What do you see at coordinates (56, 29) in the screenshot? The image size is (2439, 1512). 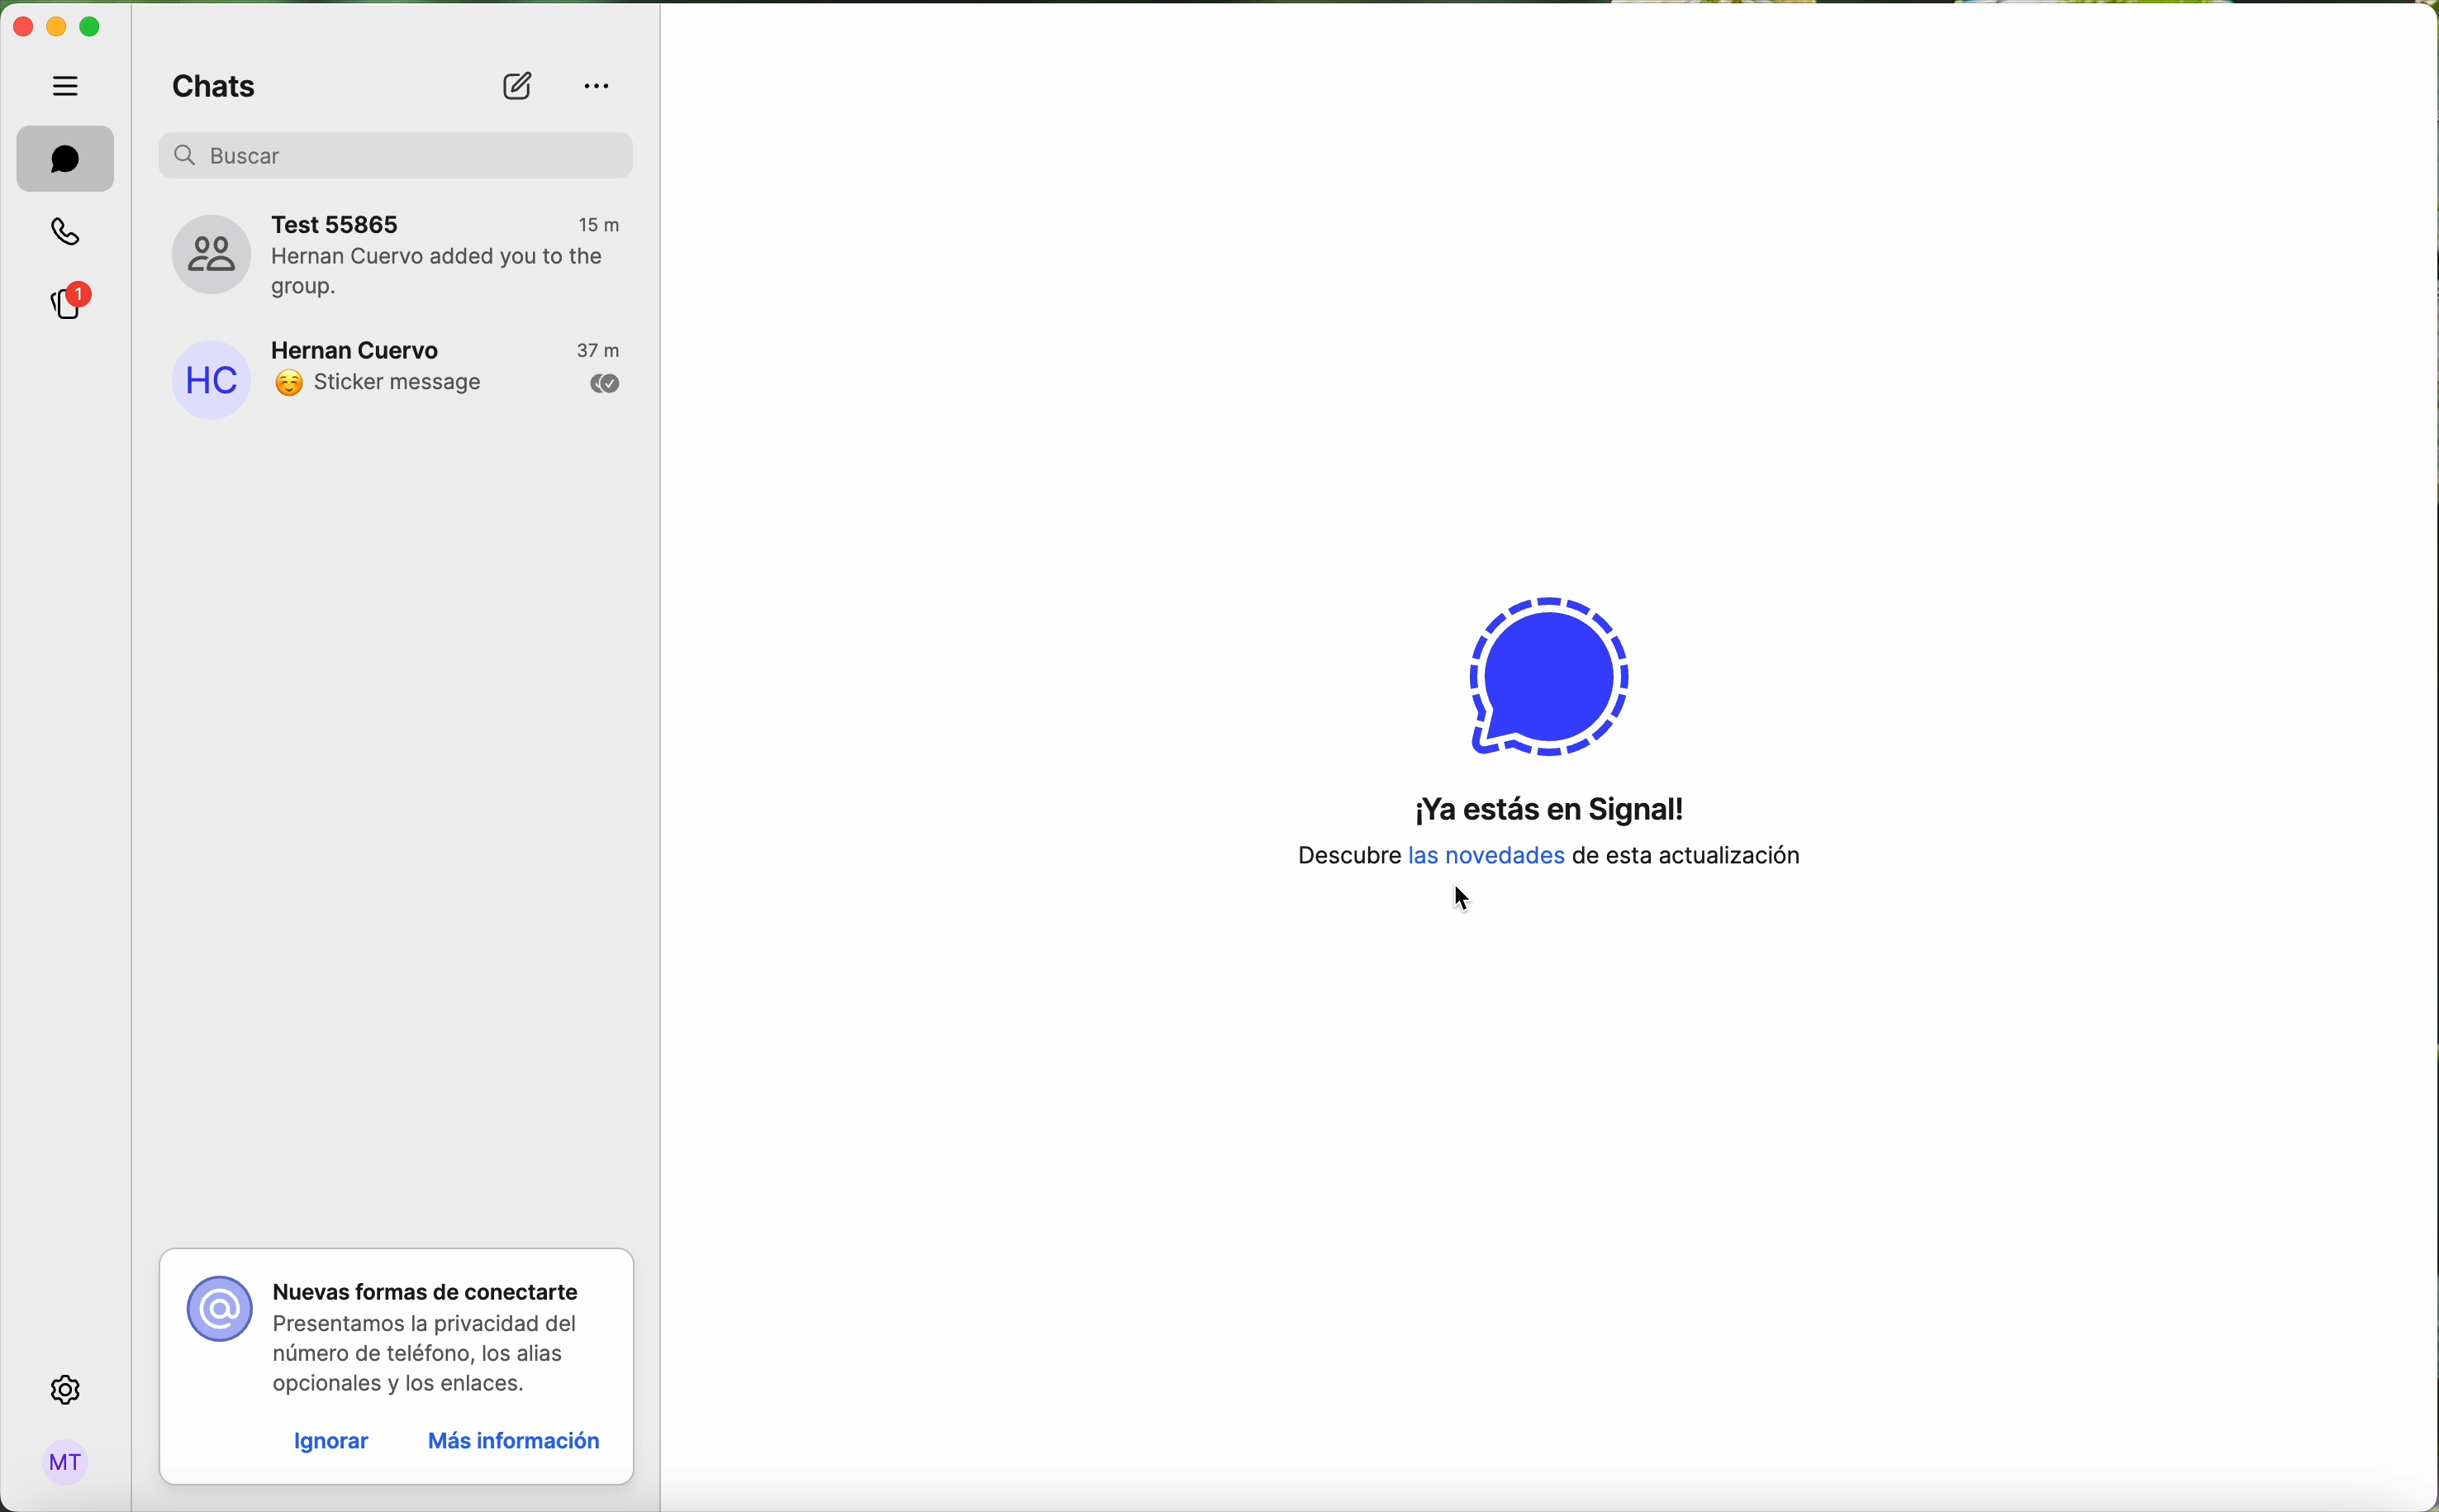 I see `minimize` at bounding box center [56, 29].